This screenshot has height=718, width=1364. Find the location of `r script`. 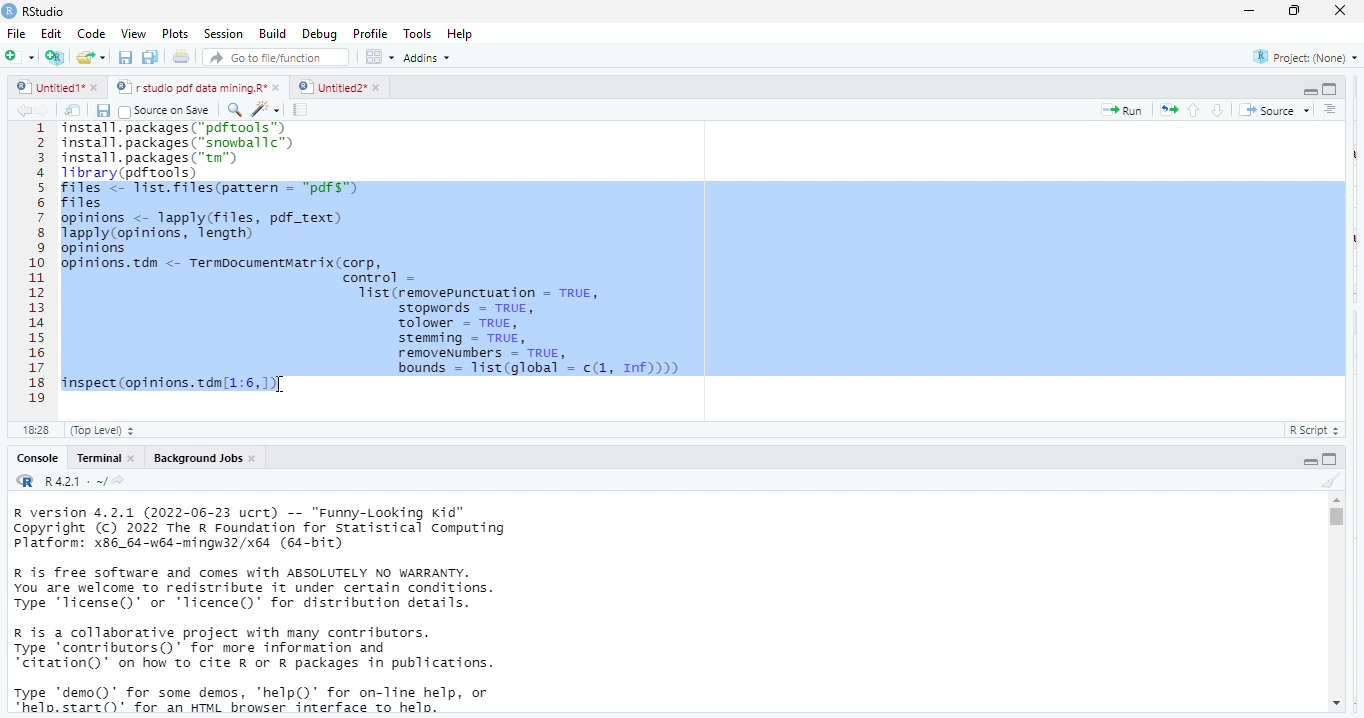

r script is located at coordinates (1319, 430).